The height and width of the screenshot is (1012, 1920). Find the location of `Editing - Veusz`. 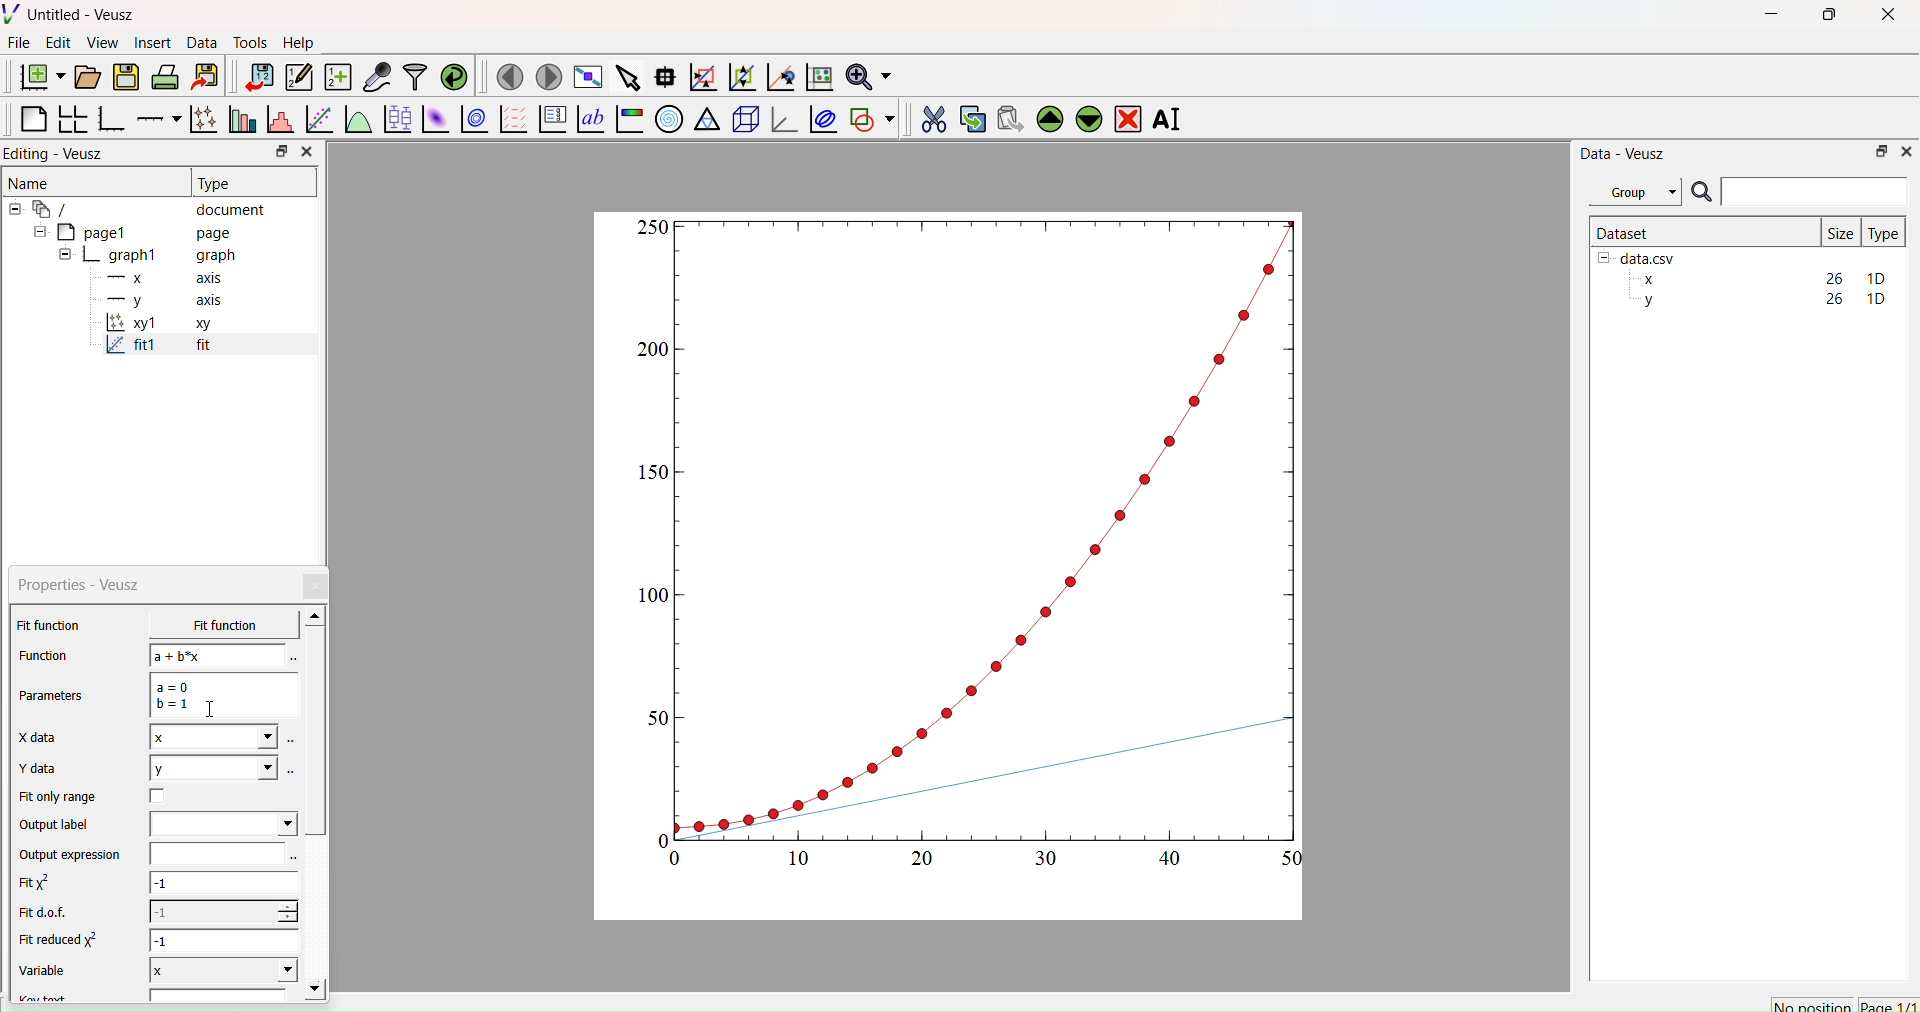

Editing - Veusz is located at coordinates (60, 153).